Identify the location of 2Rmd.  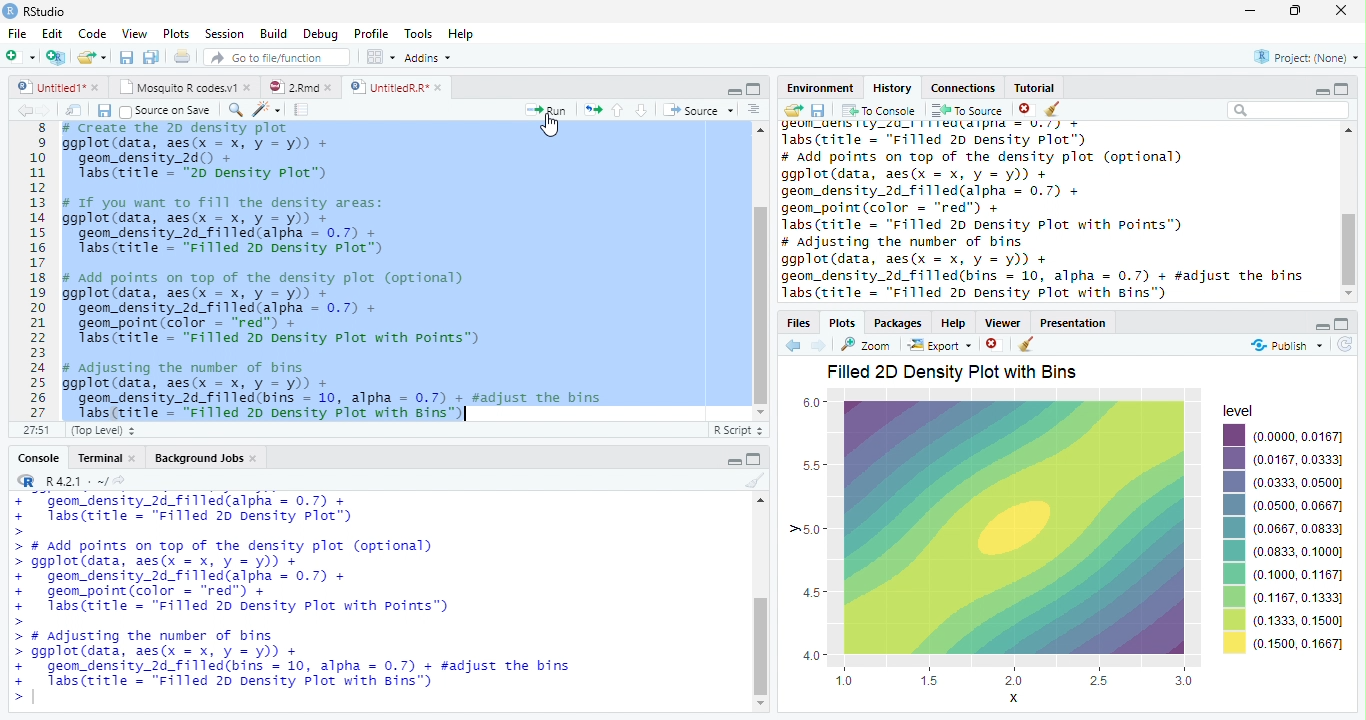
(292, 86).